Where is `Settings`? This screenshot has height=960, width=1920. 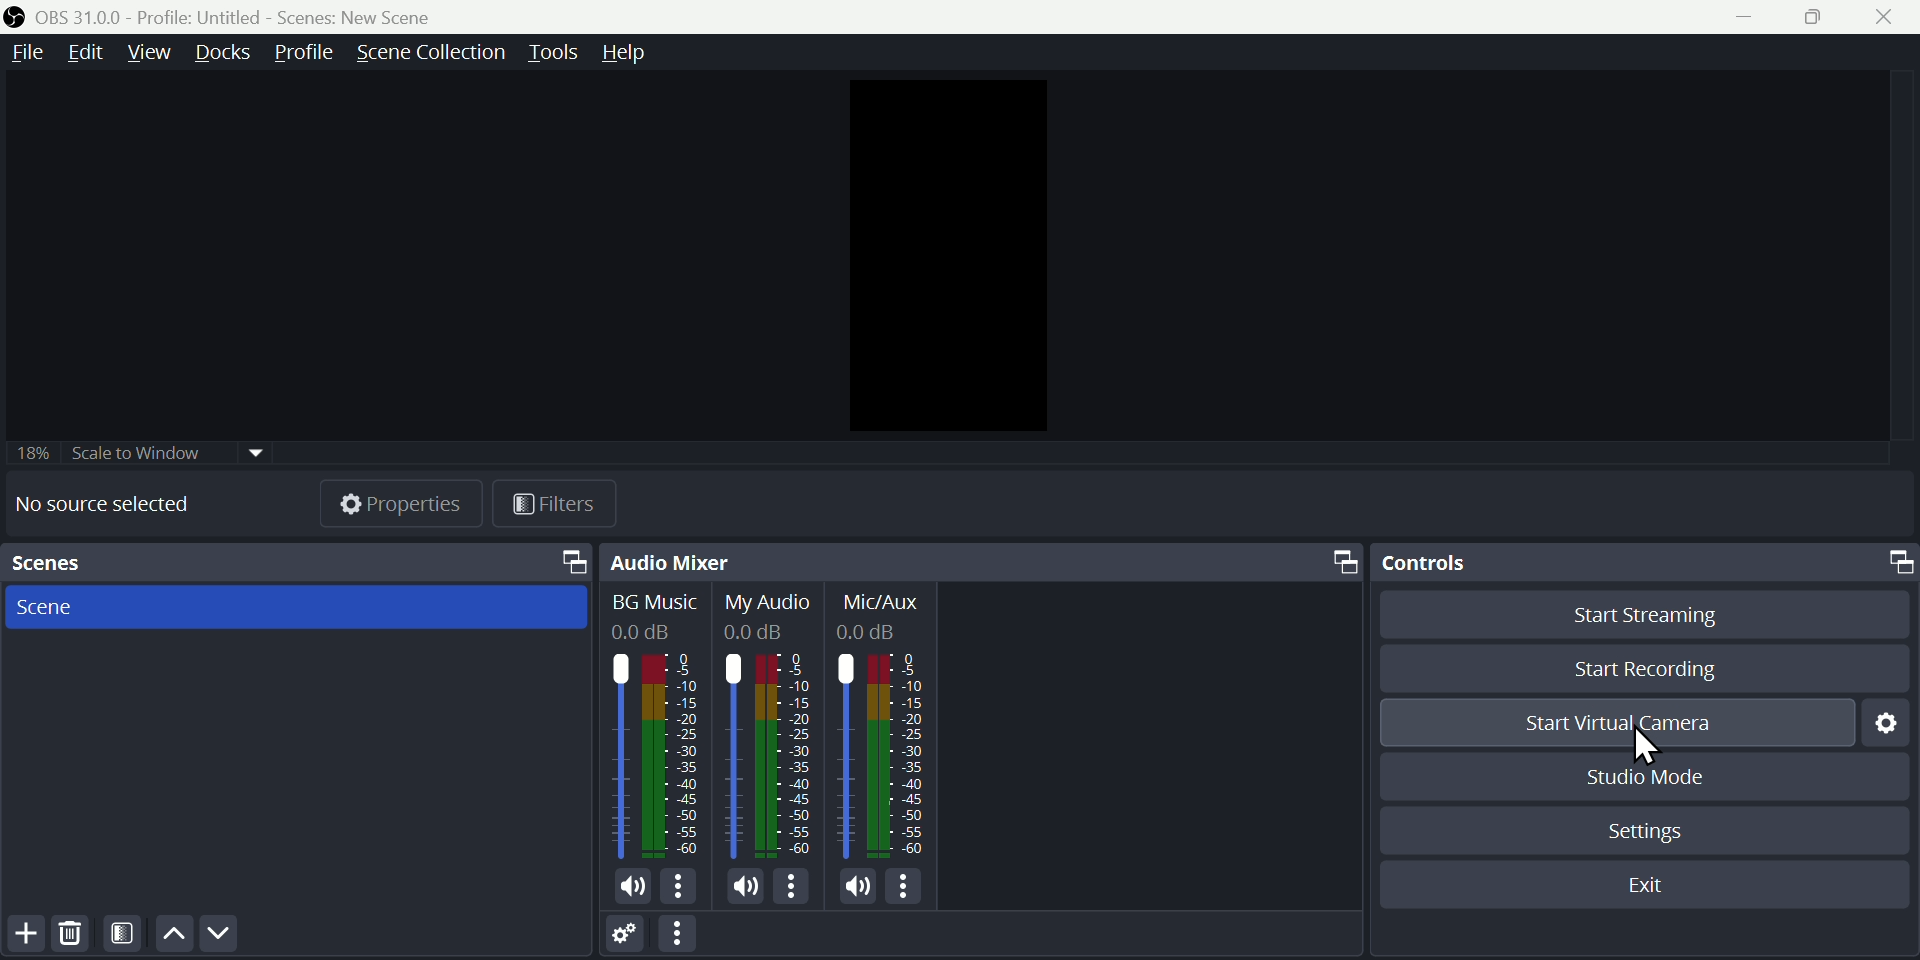
Settings is located at coordinates (1653, 829).